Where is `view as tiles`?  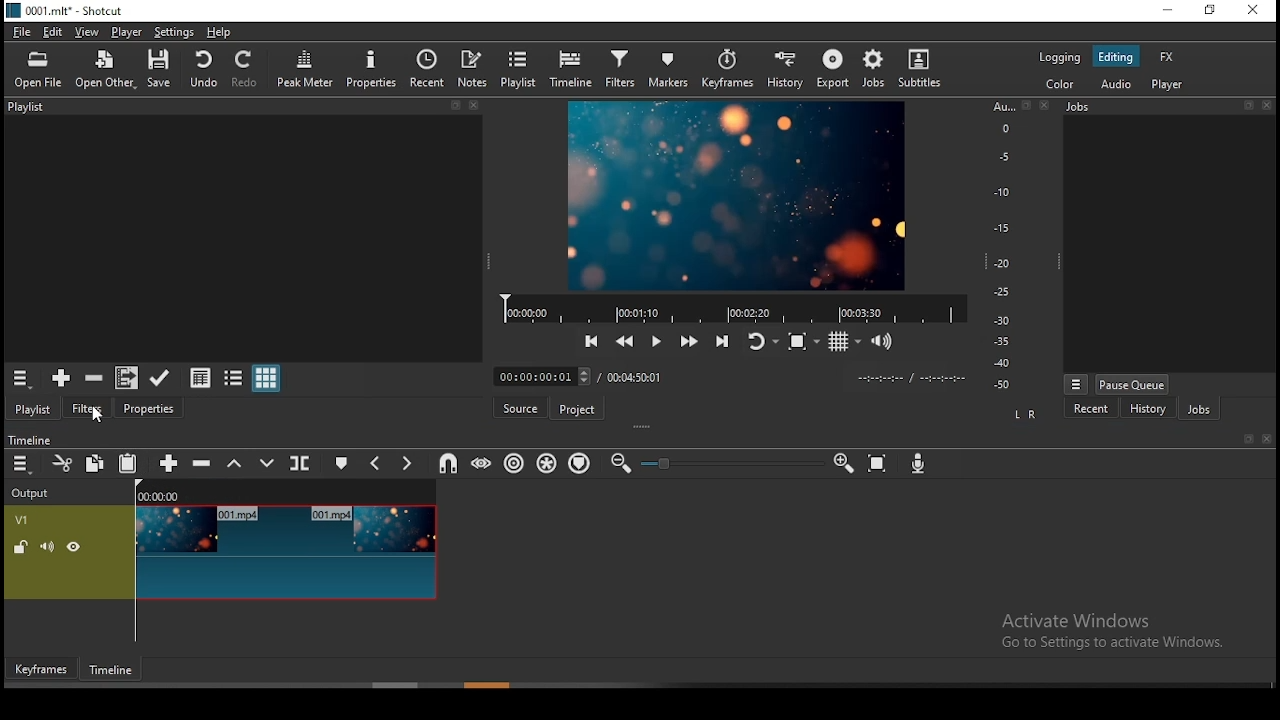 view as tiles is located at coordinates (232, 378).